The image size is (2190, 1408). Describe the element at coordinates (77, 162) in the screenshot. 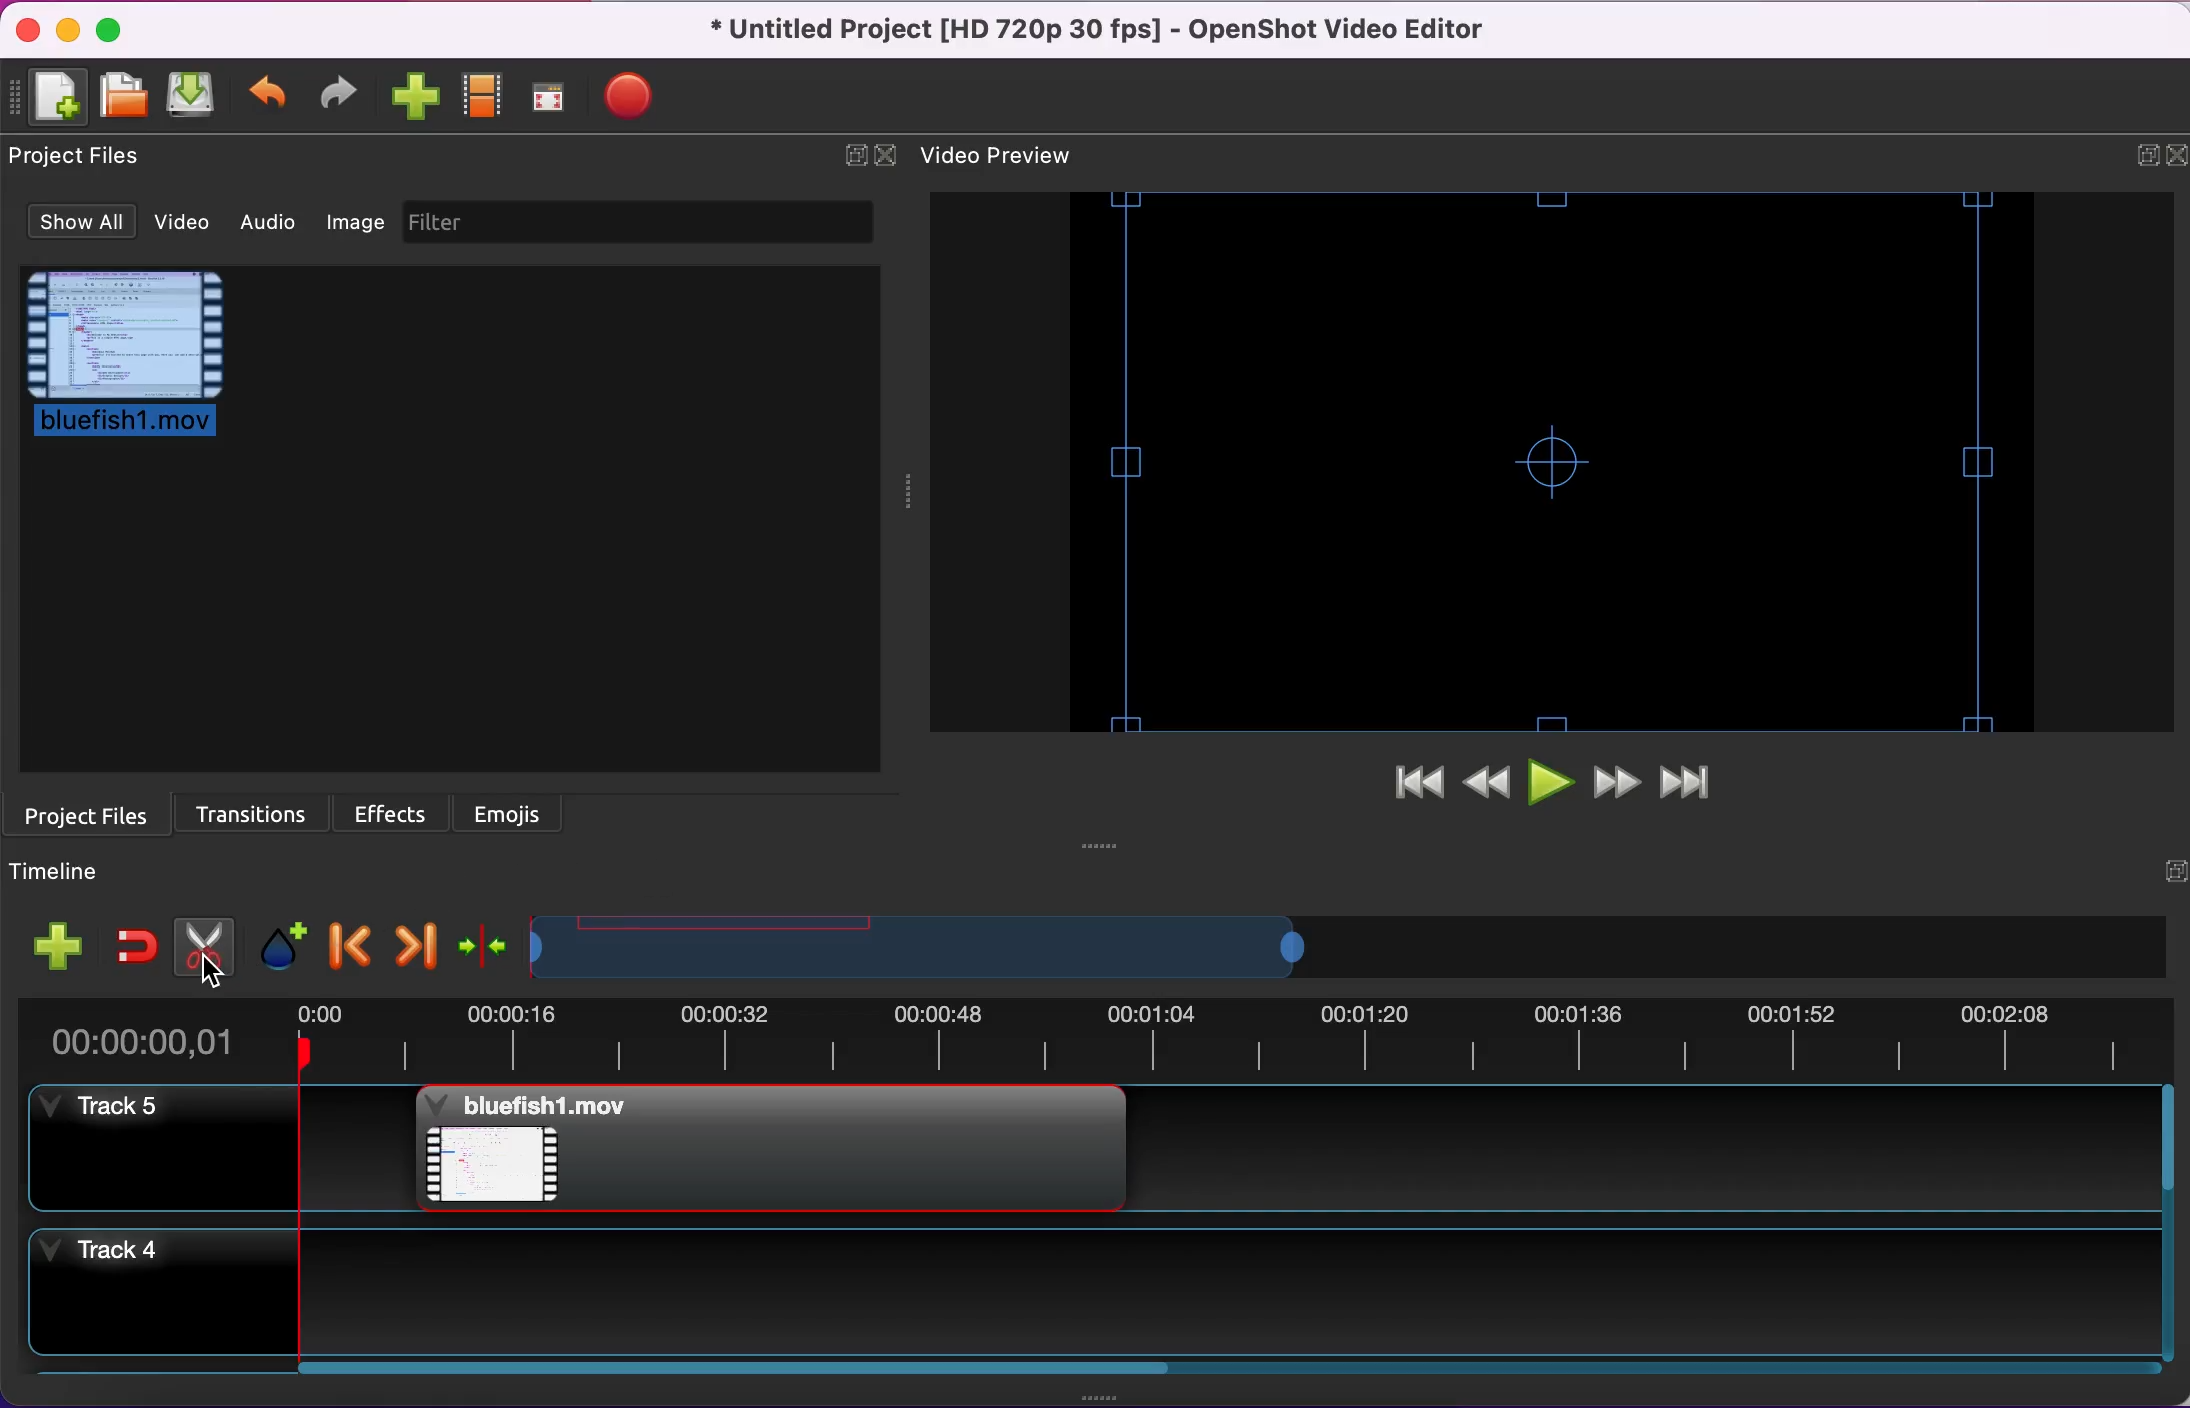

I see `project files` at that location.